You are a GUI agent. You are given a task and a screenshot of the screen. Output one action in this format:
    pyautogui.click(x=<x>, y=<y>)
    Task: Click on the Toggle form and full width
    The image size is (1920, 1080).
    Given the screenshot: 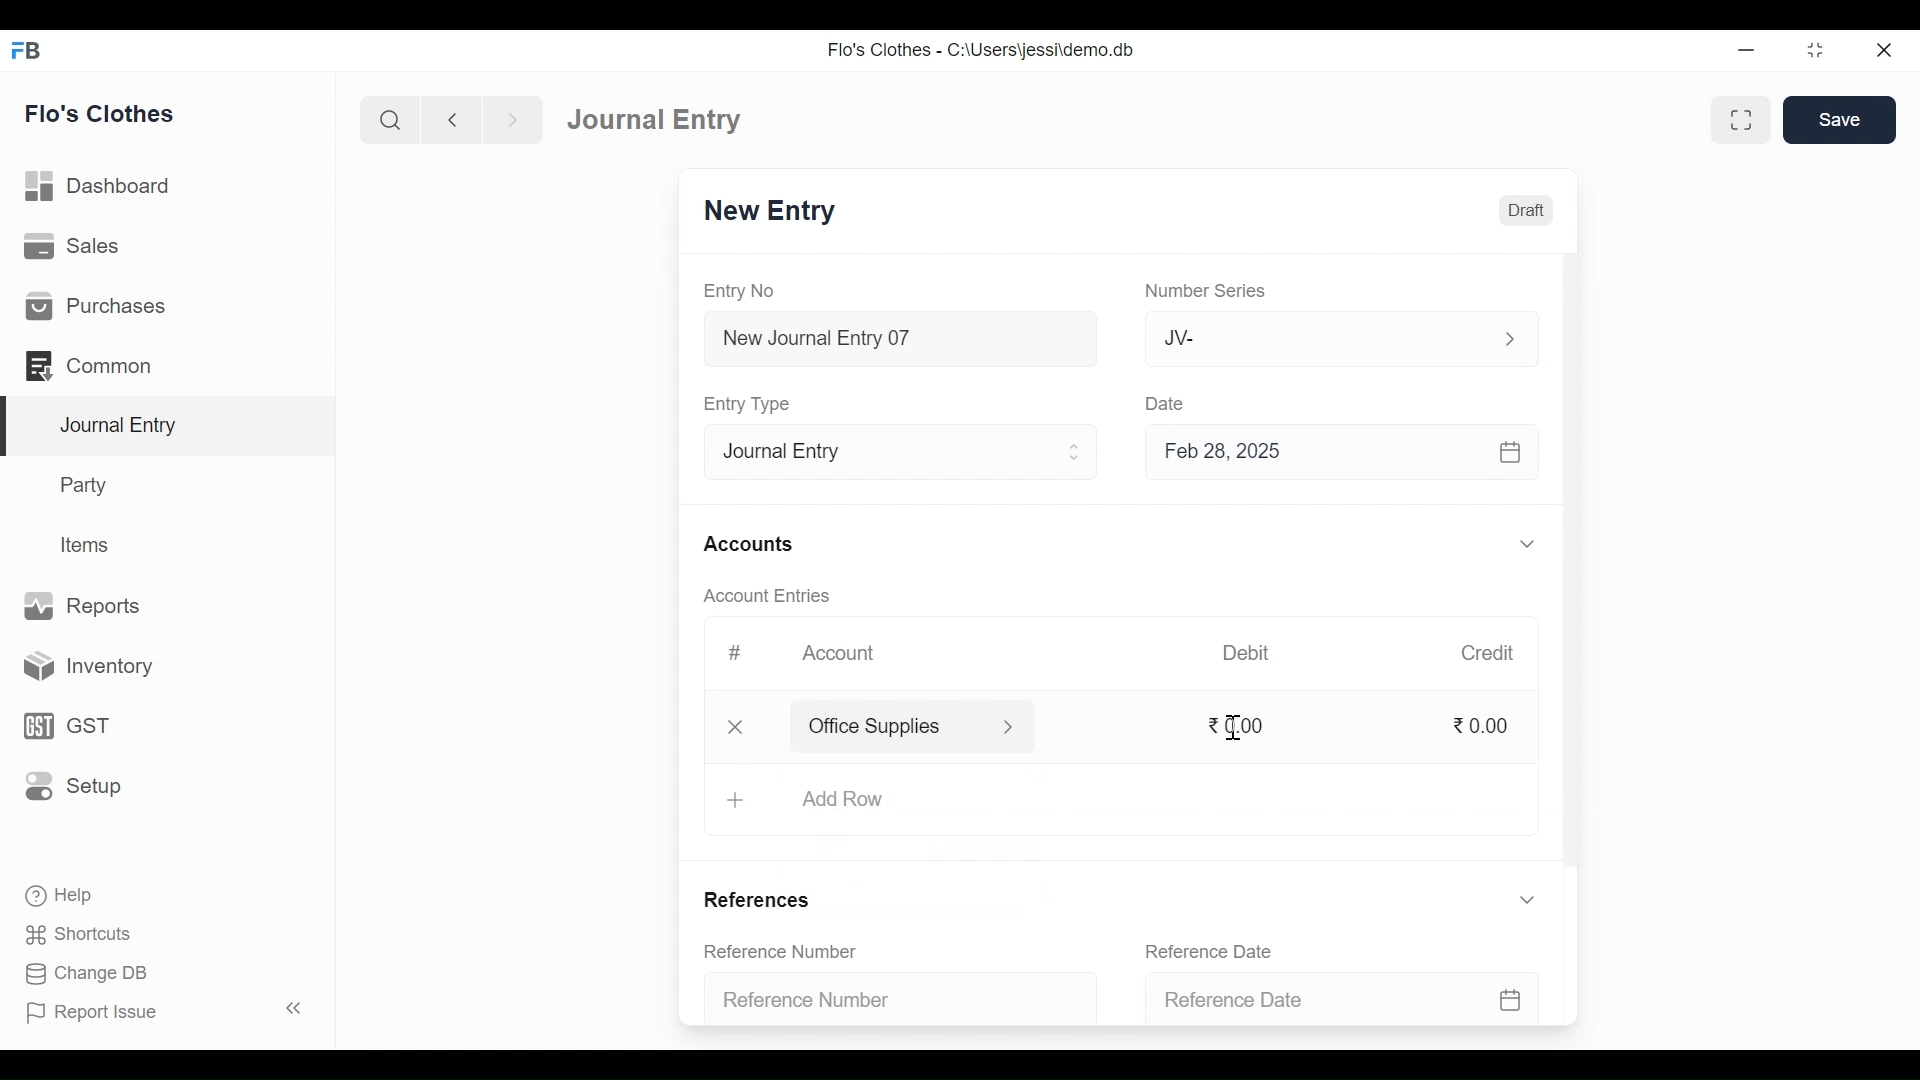 What is the action you would take?
    pyautogui.click(x=1741, y=121)
    